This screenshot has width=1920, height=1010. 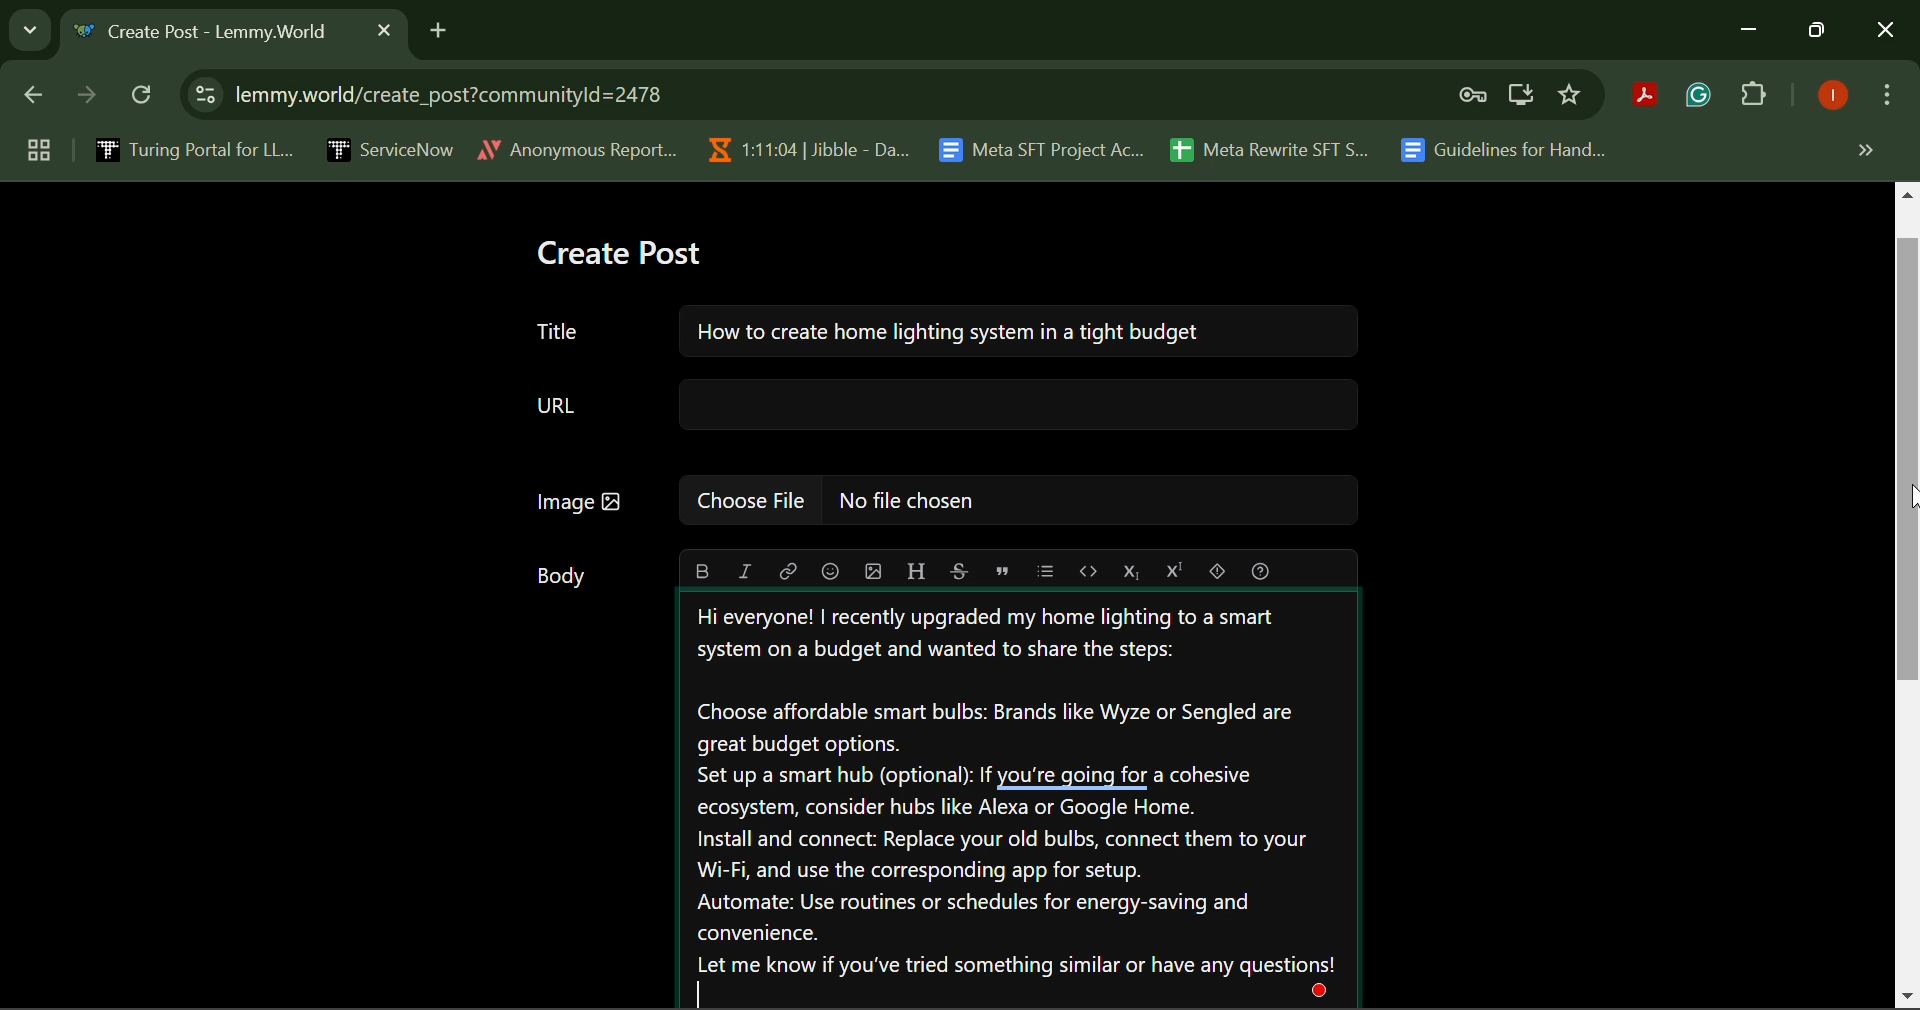 I want to click on Turing Portal for LLM, so click(x=191, y=149).